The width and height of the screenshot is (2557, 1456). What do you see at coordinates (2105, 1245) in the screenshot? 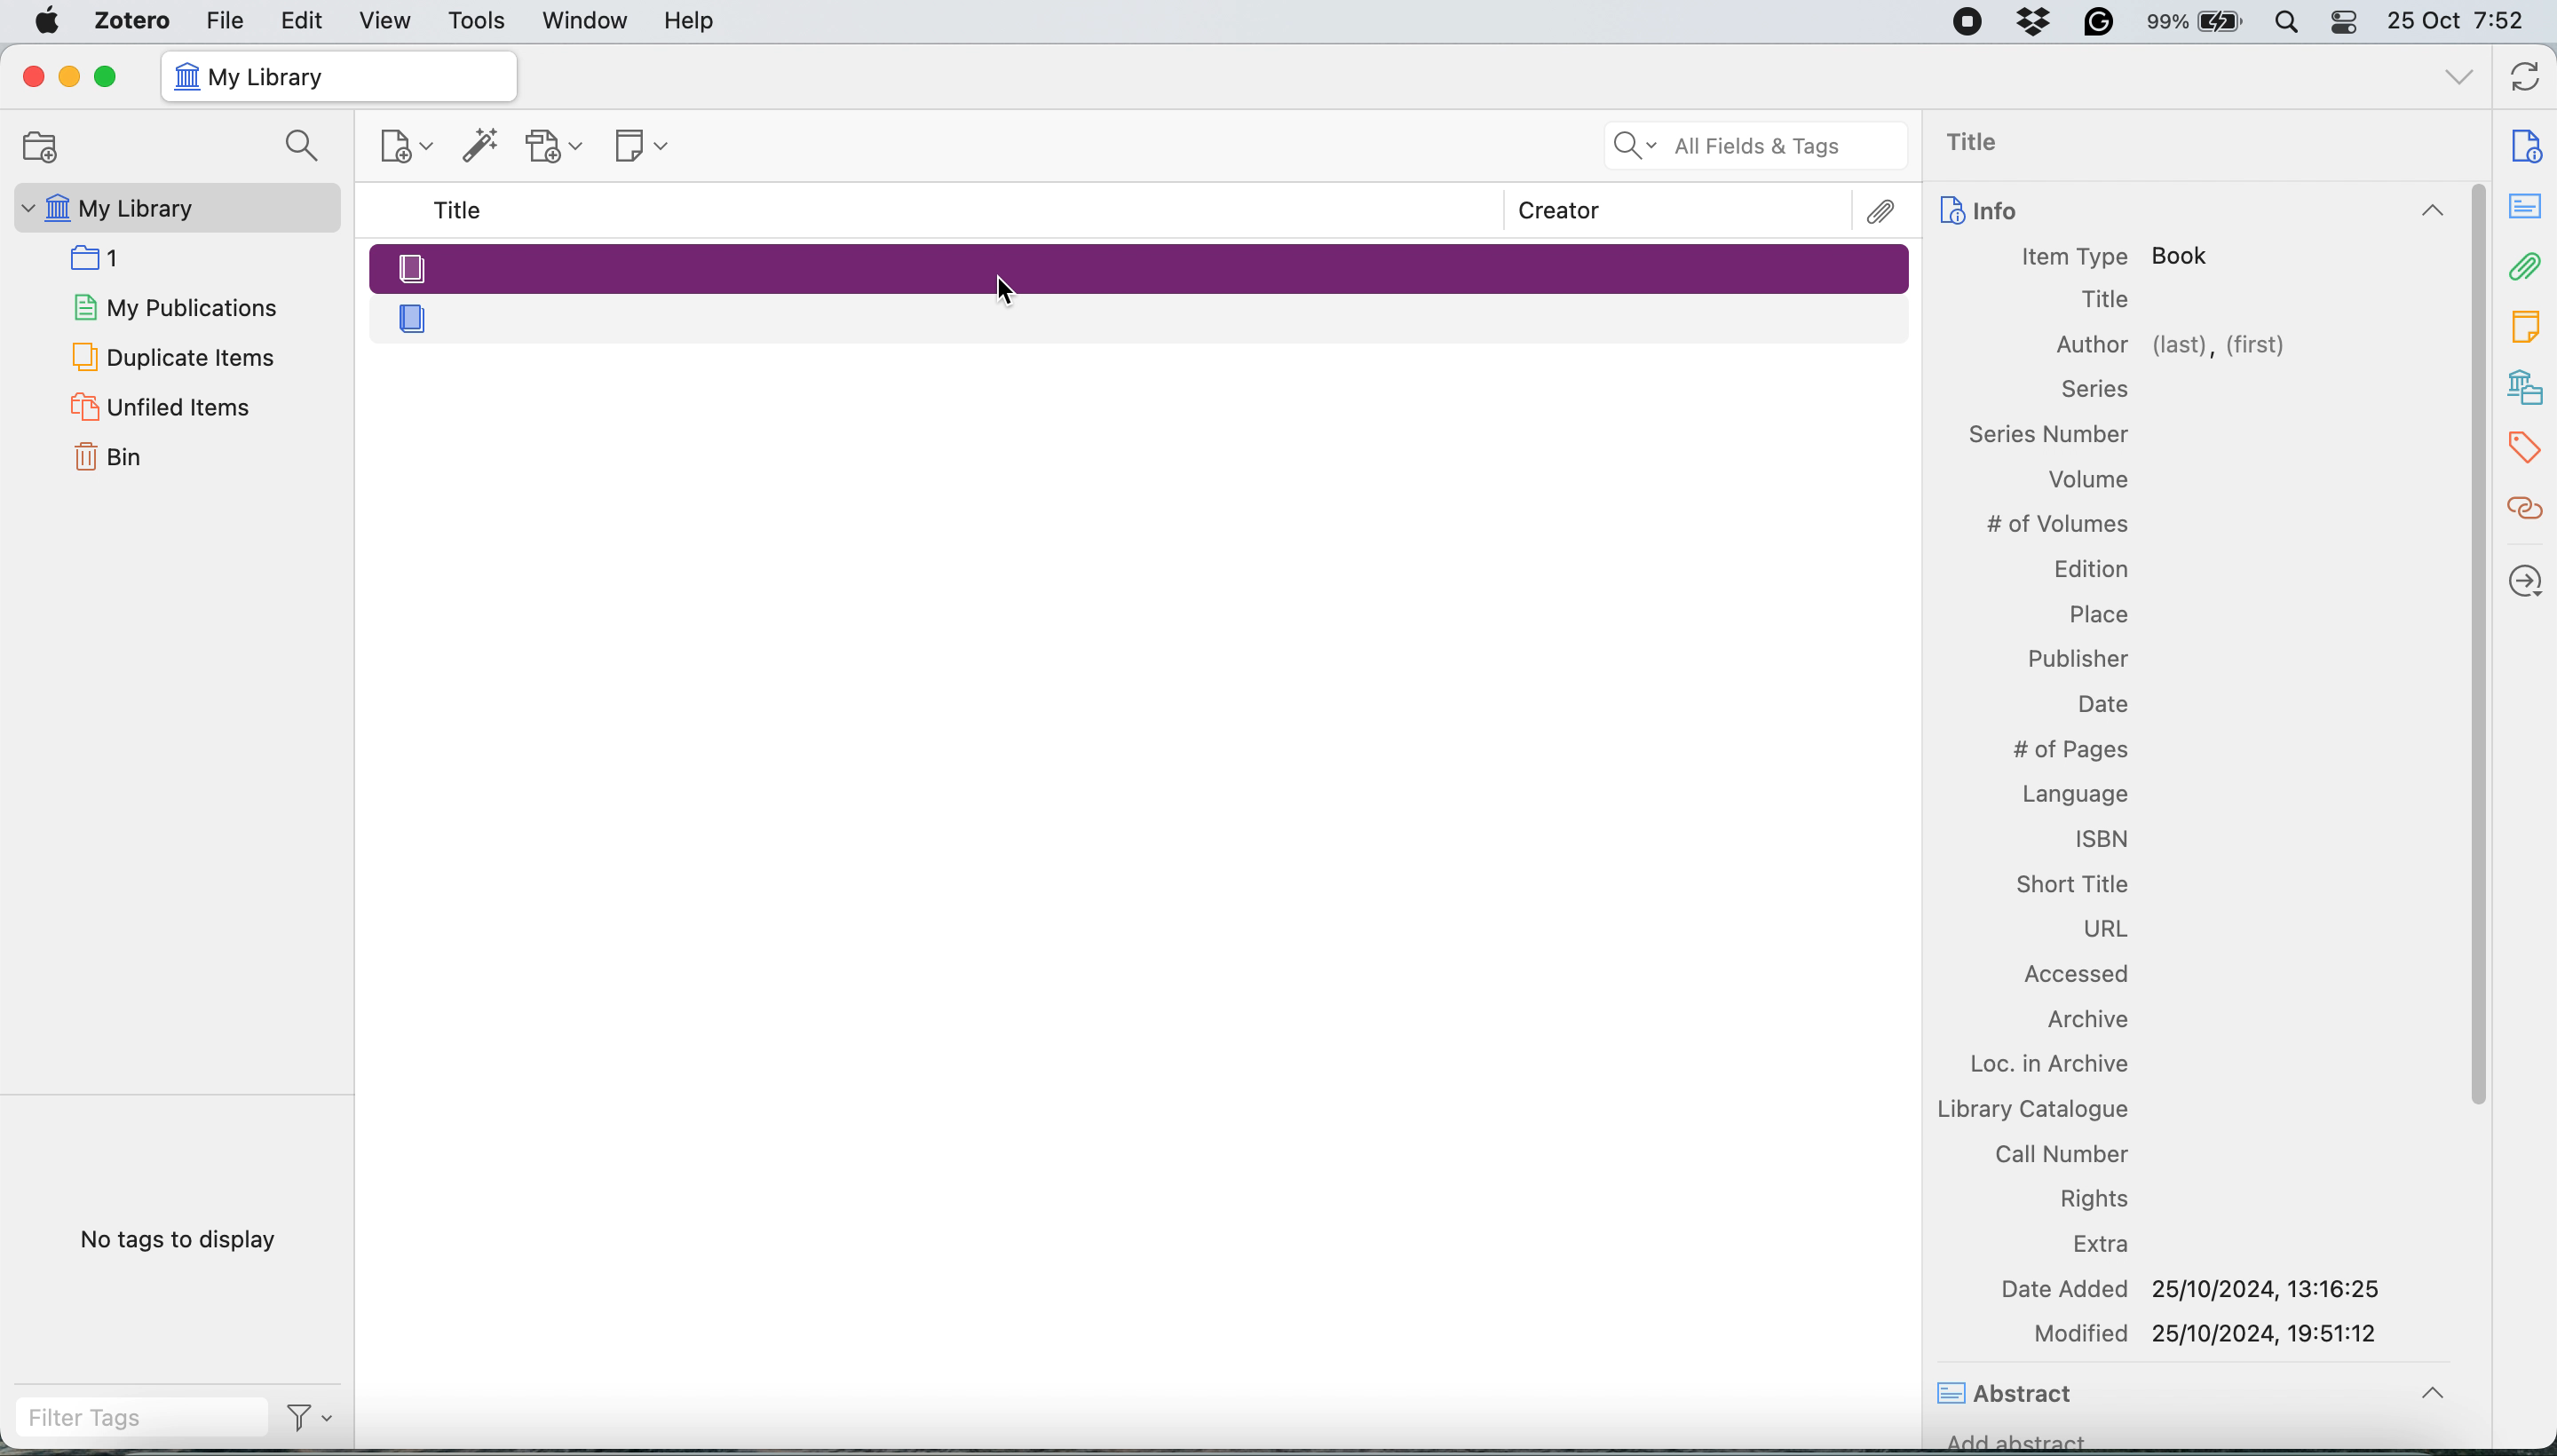
I see `Extra` at bounding box center [2105, 1245].